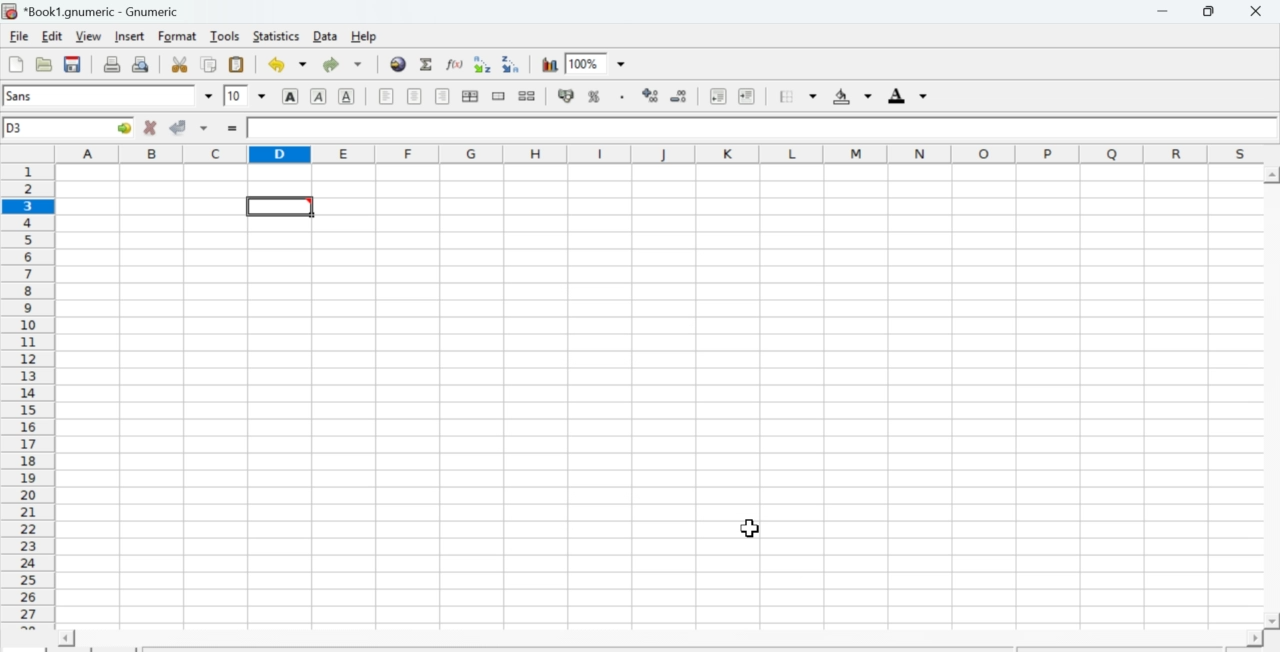  Describe the element at coordinates (1272, 622) in the screenshot. I see `scroll down` at that location.